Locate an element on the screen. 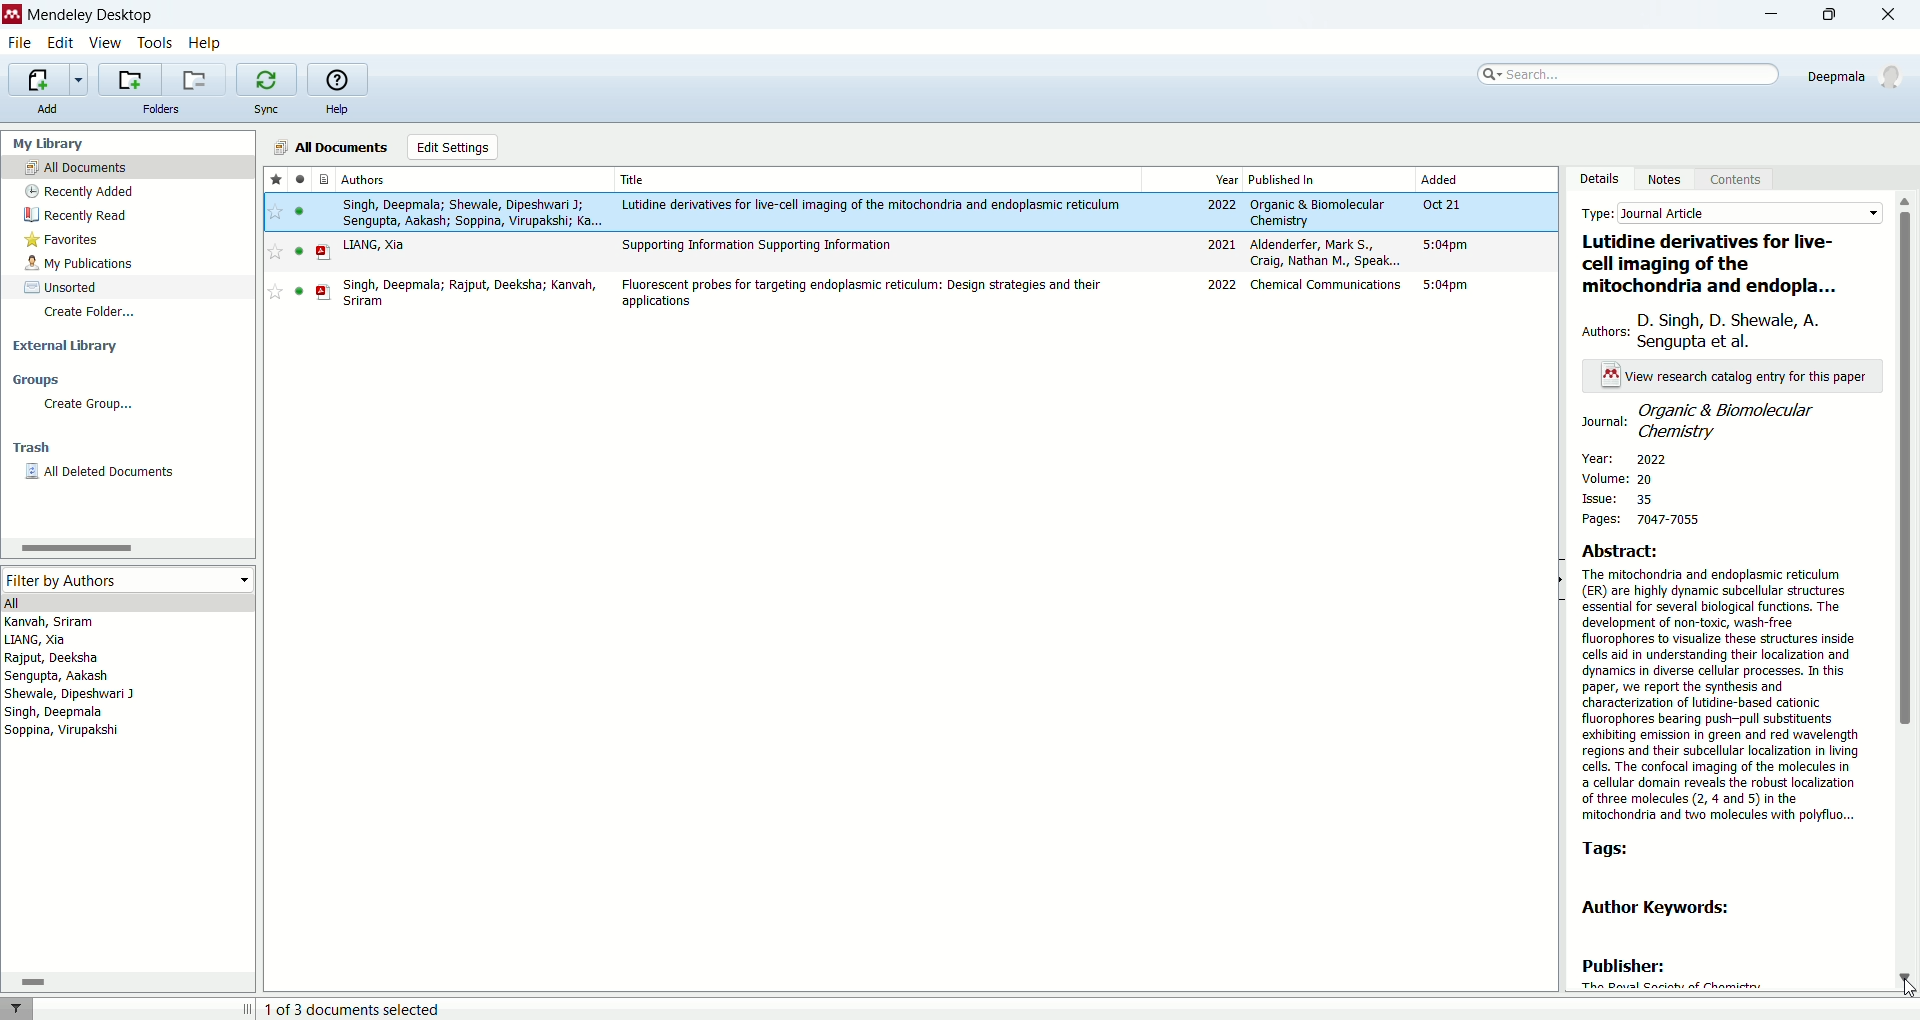 The width and height of the screenshot is (1920, 1020). read/unread is located at coordinates (299, 178).